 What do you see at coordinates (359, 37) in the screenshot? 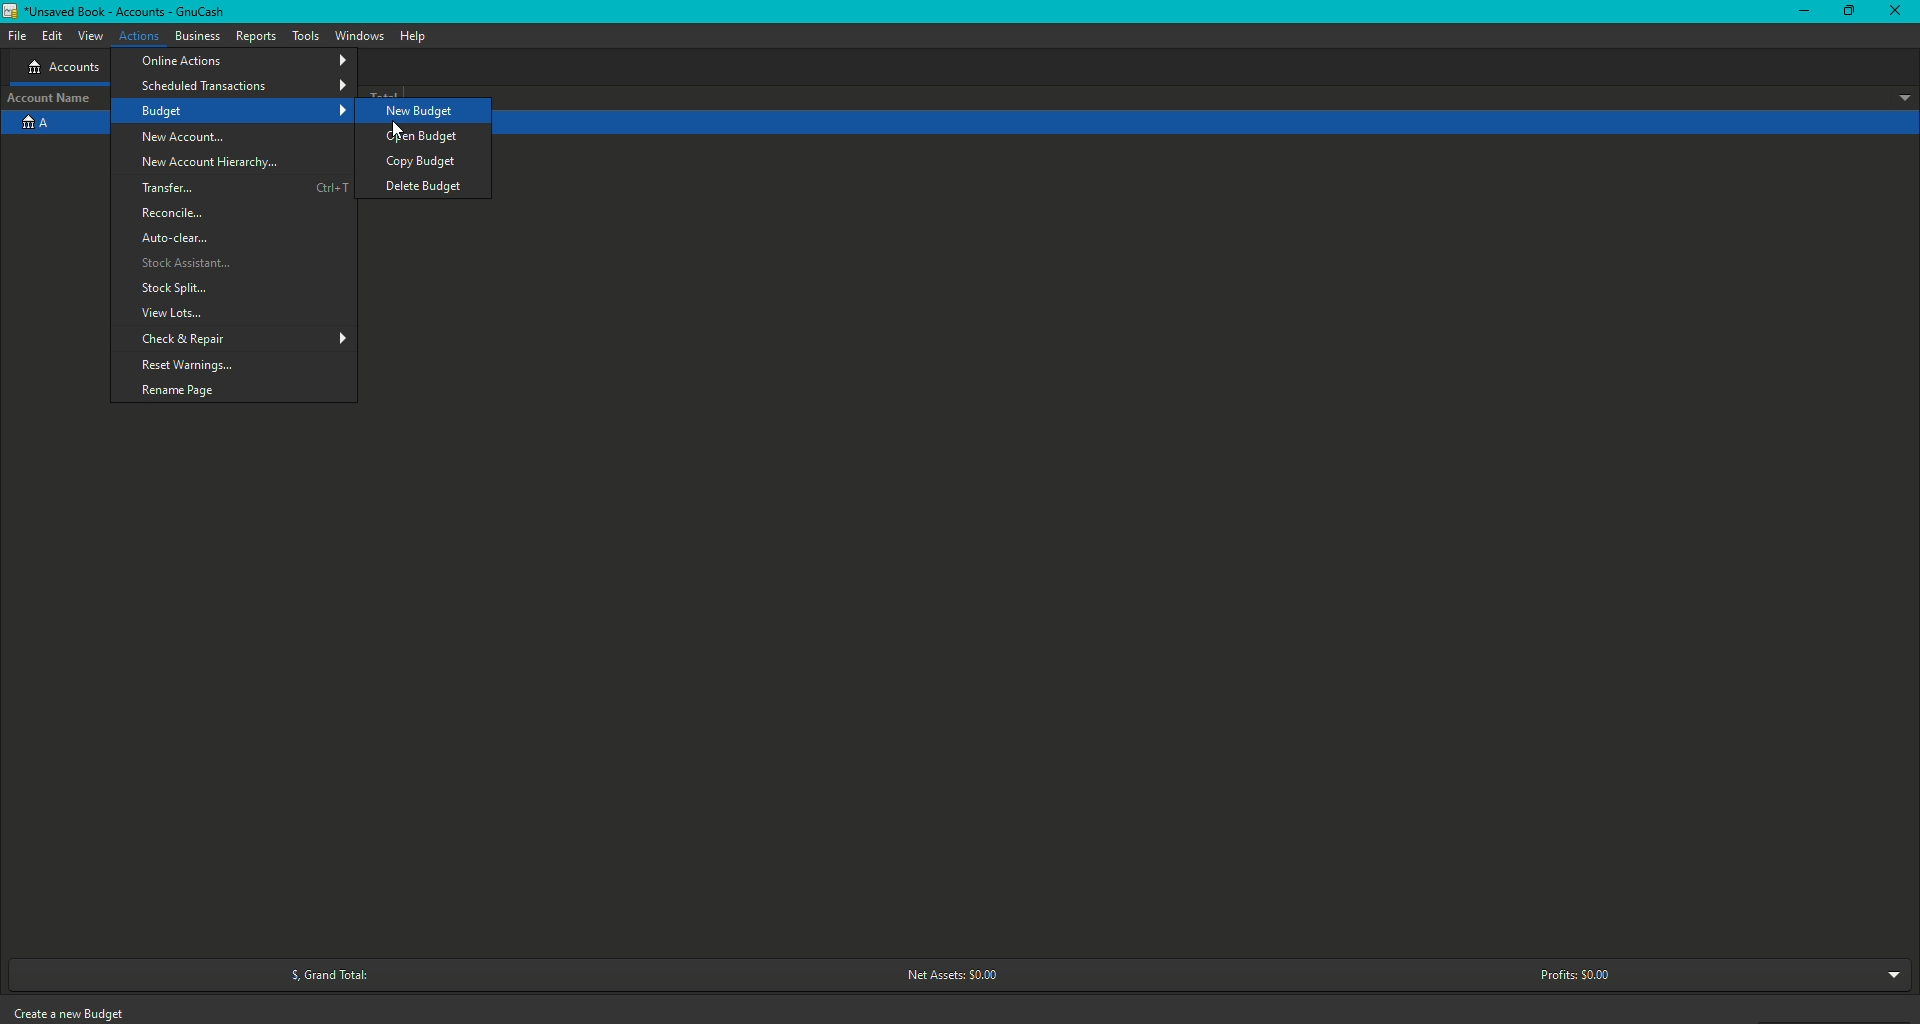
I see `Windows` at bounding box center [359, 37].